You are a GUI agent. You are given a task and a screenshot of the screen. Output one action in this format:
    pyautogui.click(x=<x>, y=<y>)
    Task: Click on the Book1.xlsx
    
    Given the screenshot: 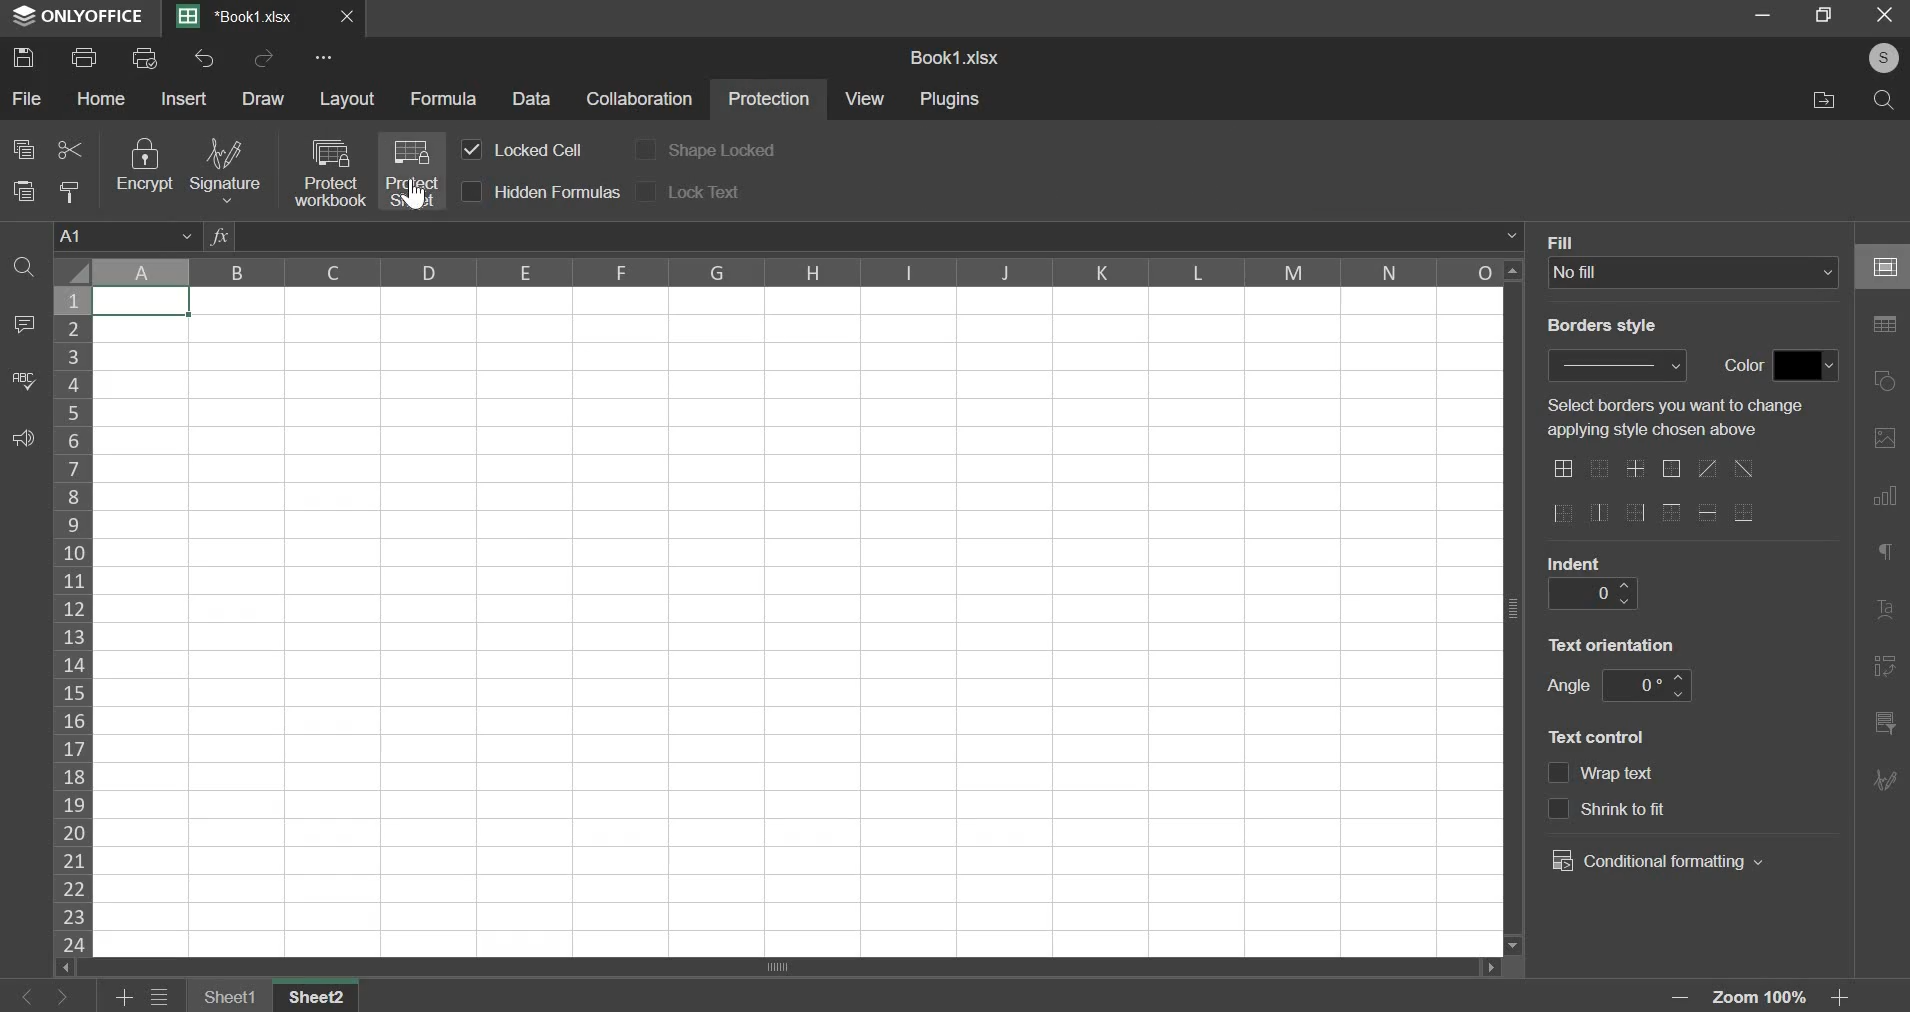 What is the action you would take?
    pyautogui.click(x=958, y=59)
    